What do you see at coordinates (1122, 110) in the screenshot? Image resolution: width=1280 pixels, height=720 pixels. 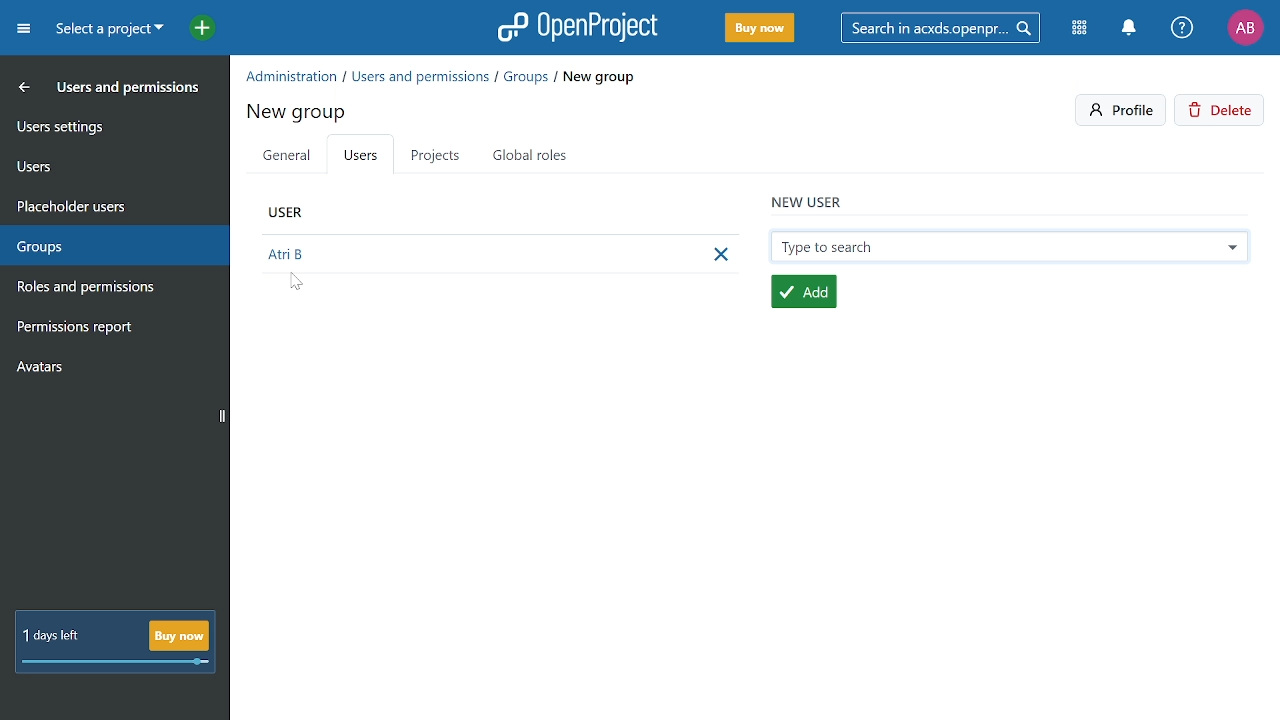 I see `Profile` at bounding box center [1122, 110].